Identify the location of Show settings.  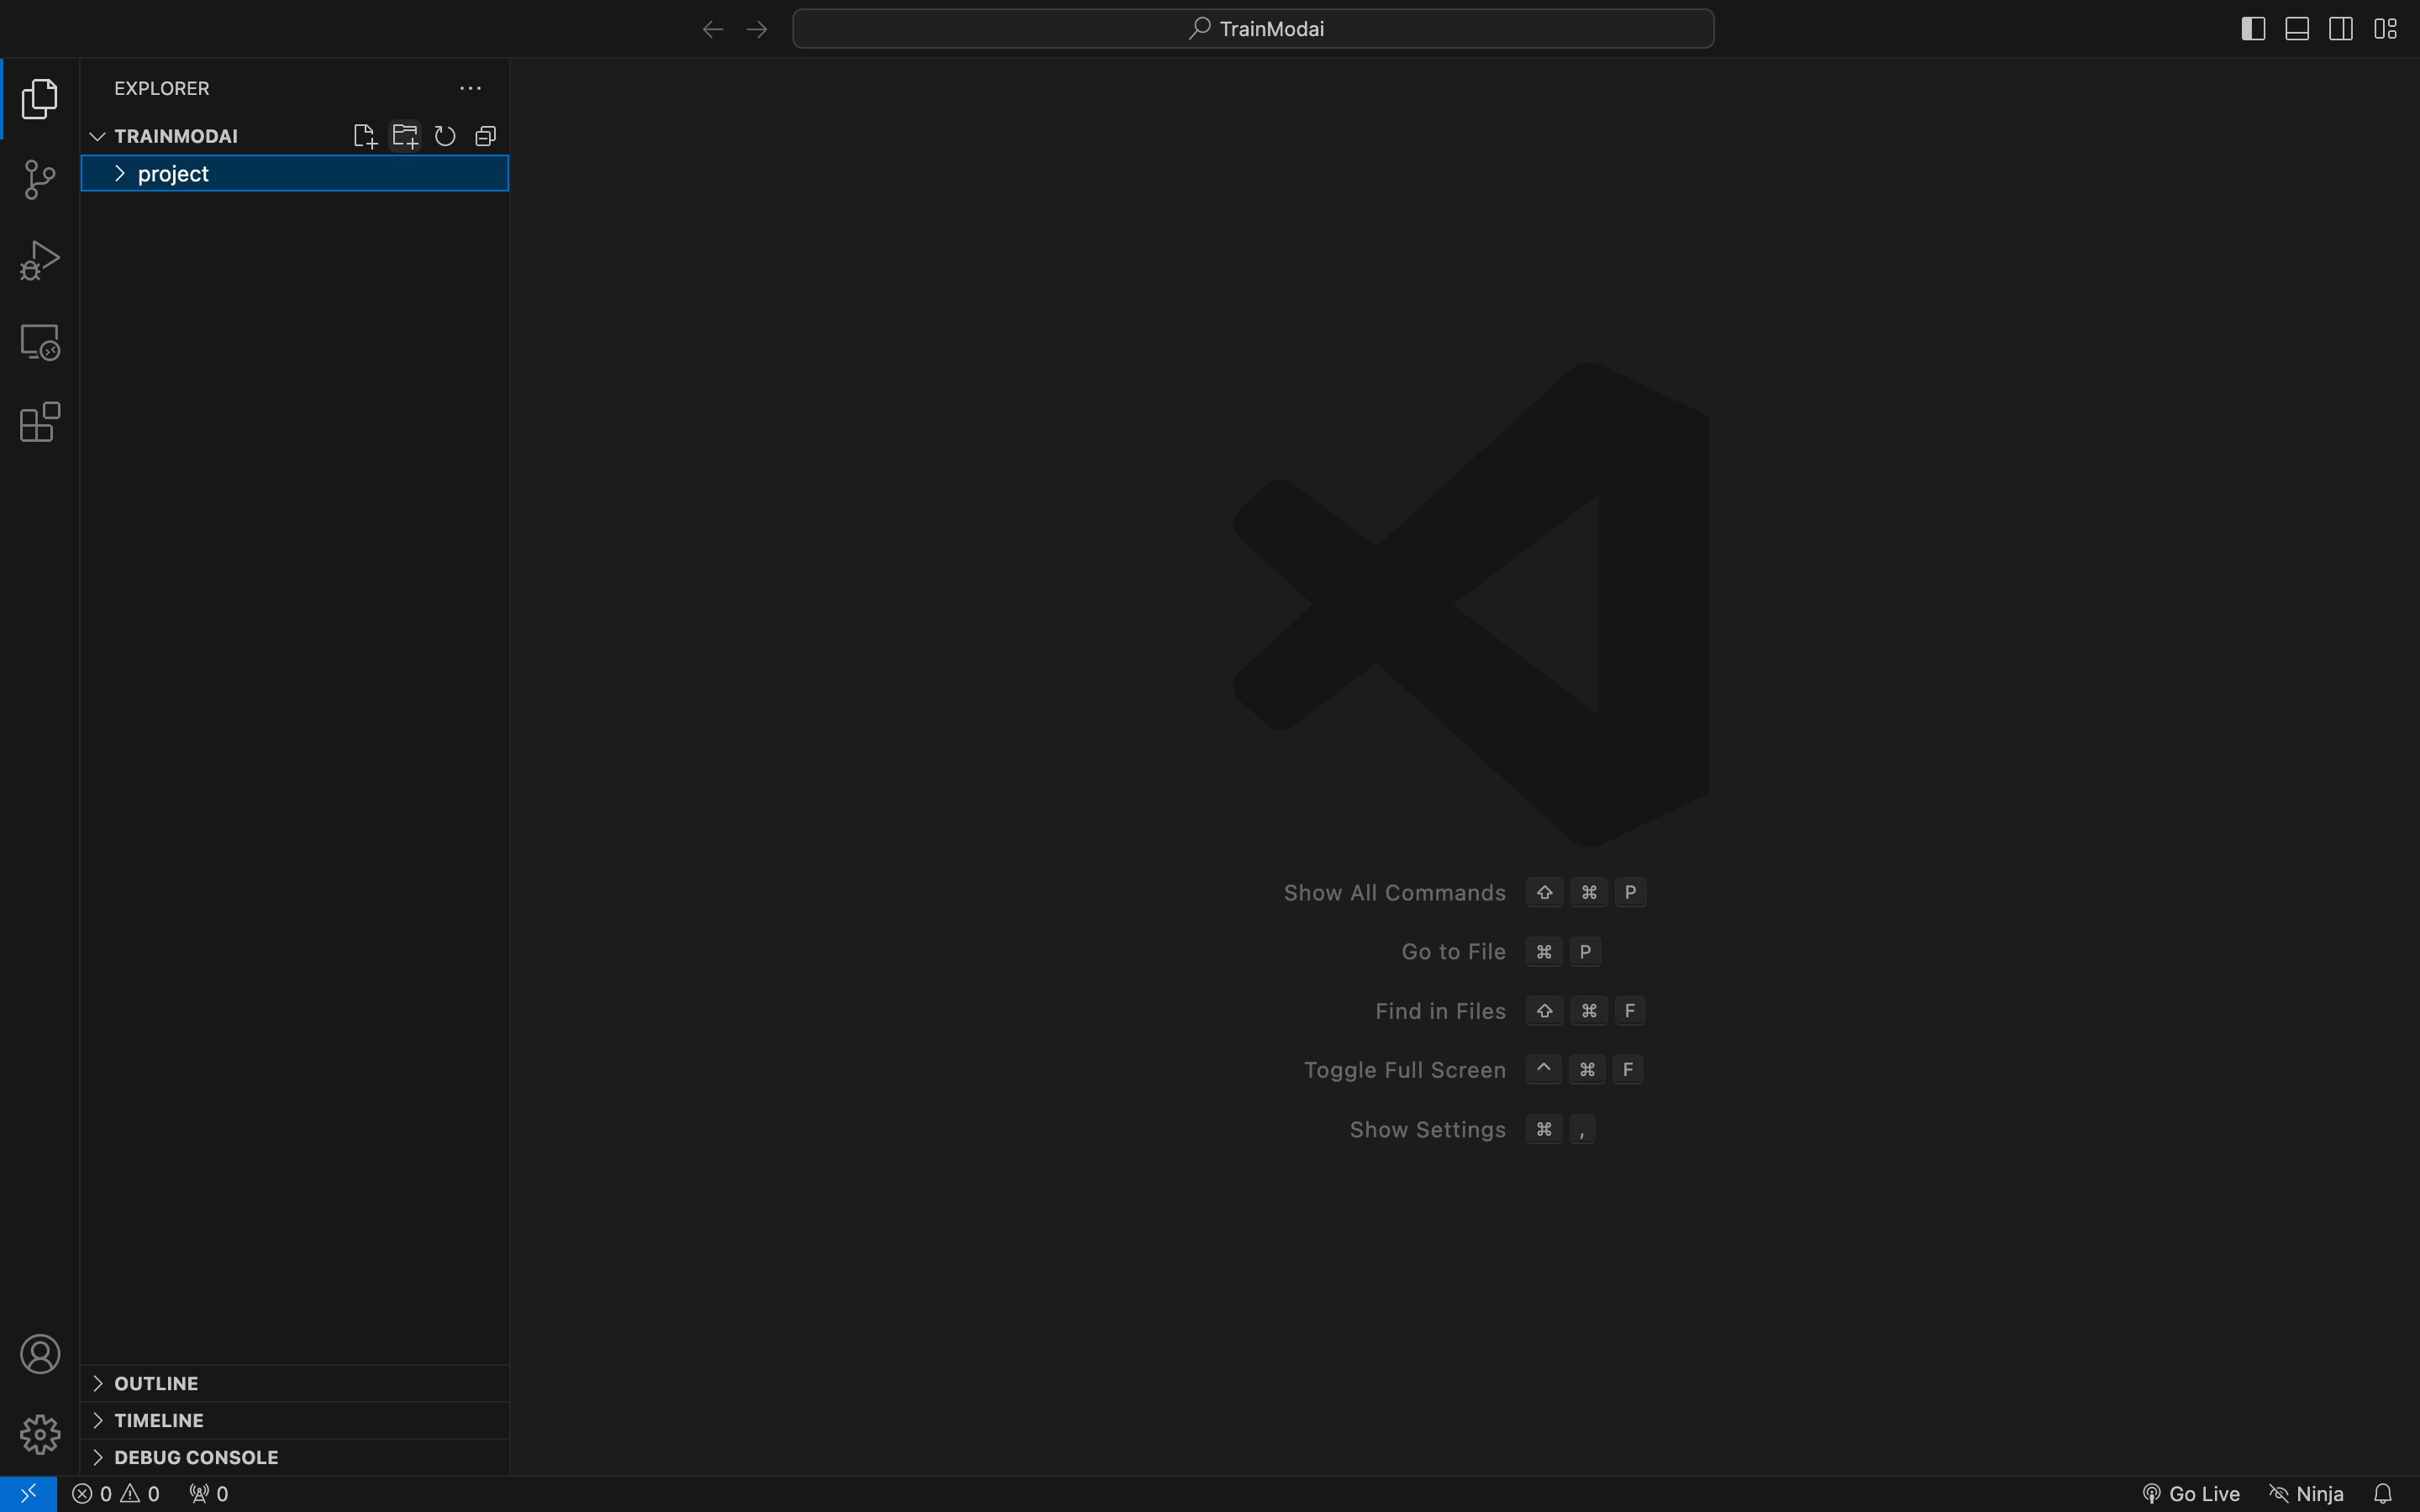
(1460, 1131).